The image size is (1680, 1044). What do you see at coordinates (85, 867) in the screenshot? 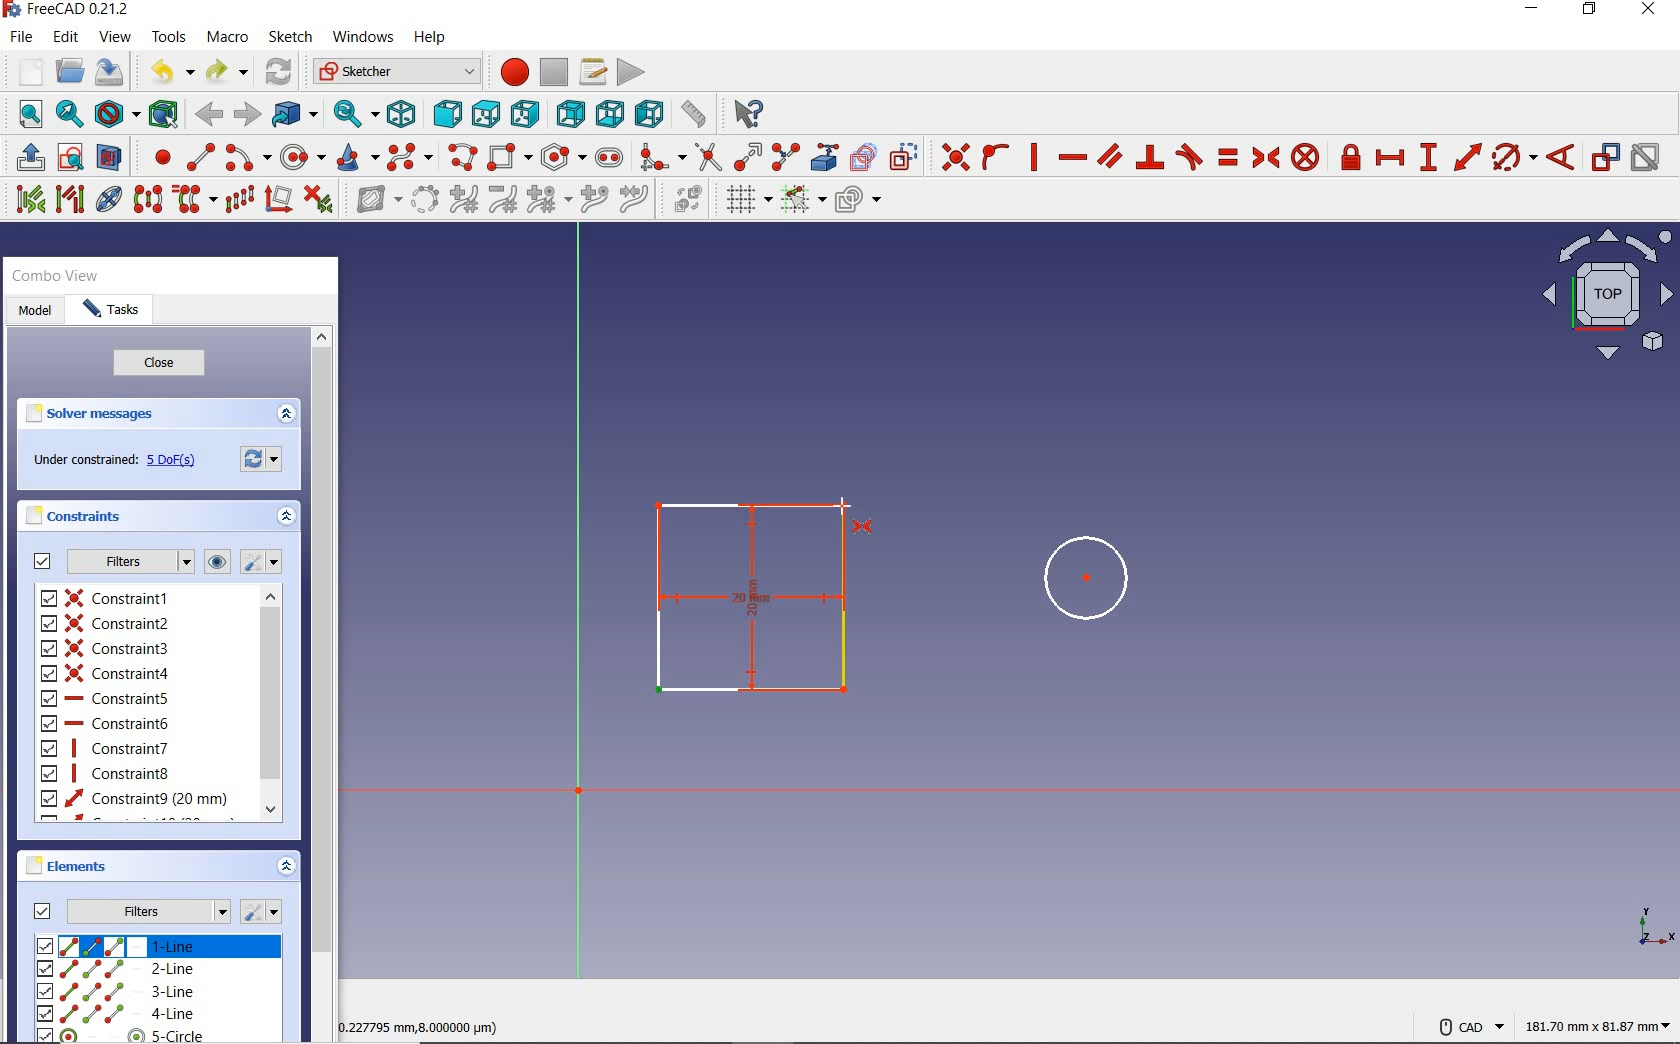
I see `elements` at bounding box center [85, 867].